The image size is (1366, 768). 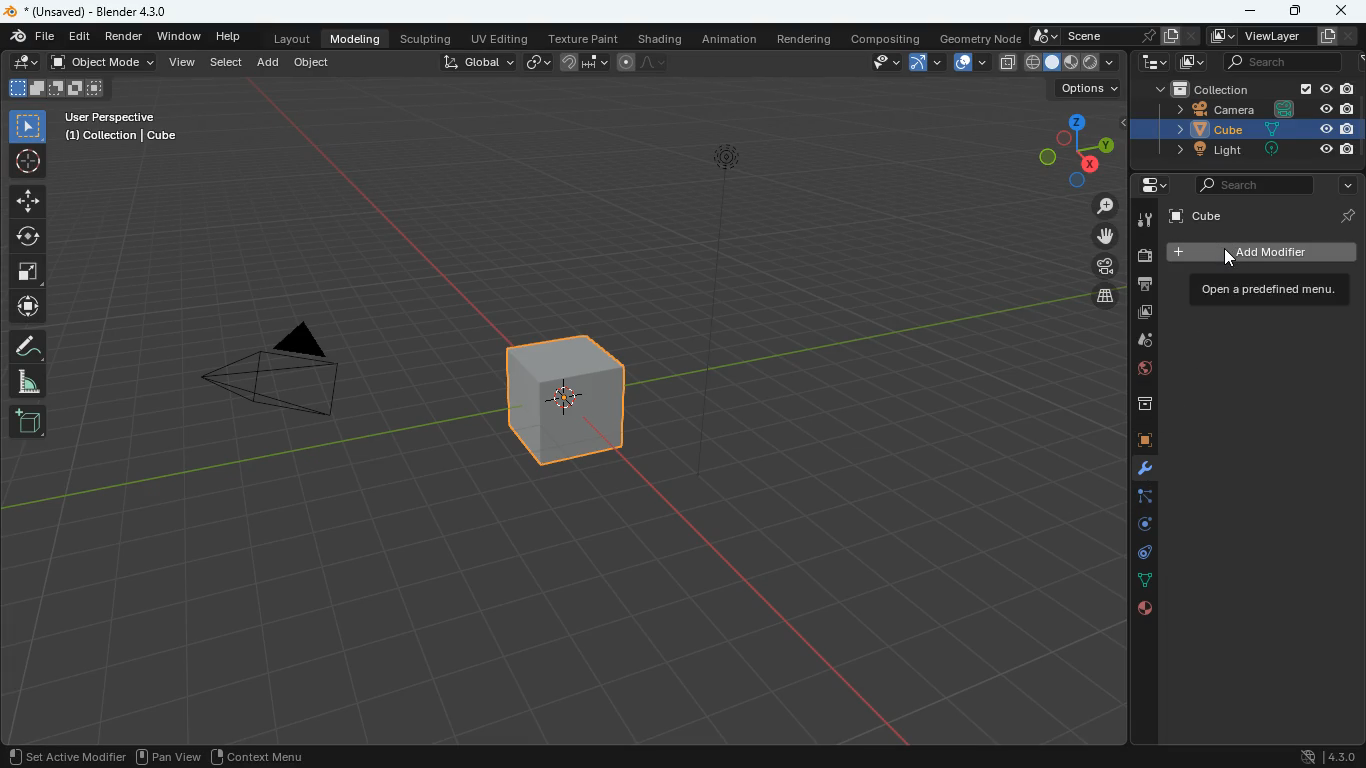 What do you see at coordinates (32, 37) in the screenshot?
I see `file` at bounding box center [32, 37].